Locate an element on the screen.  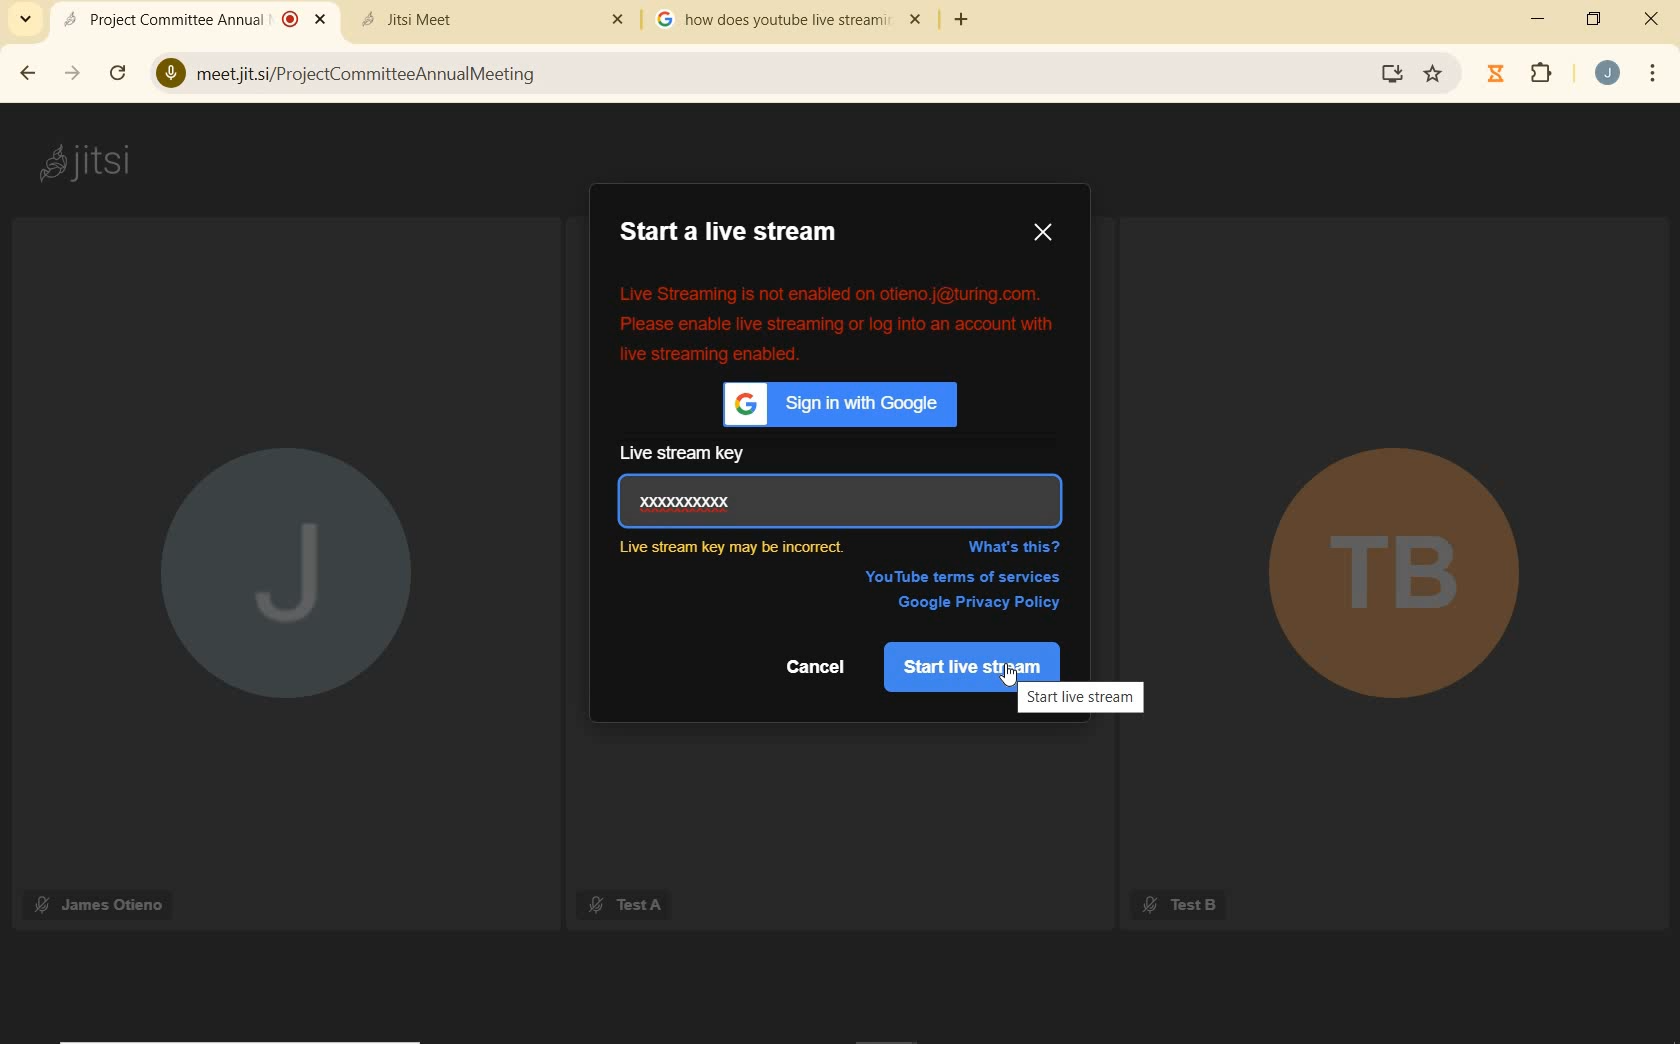
Enter Key is located at coordinates (839, 501).